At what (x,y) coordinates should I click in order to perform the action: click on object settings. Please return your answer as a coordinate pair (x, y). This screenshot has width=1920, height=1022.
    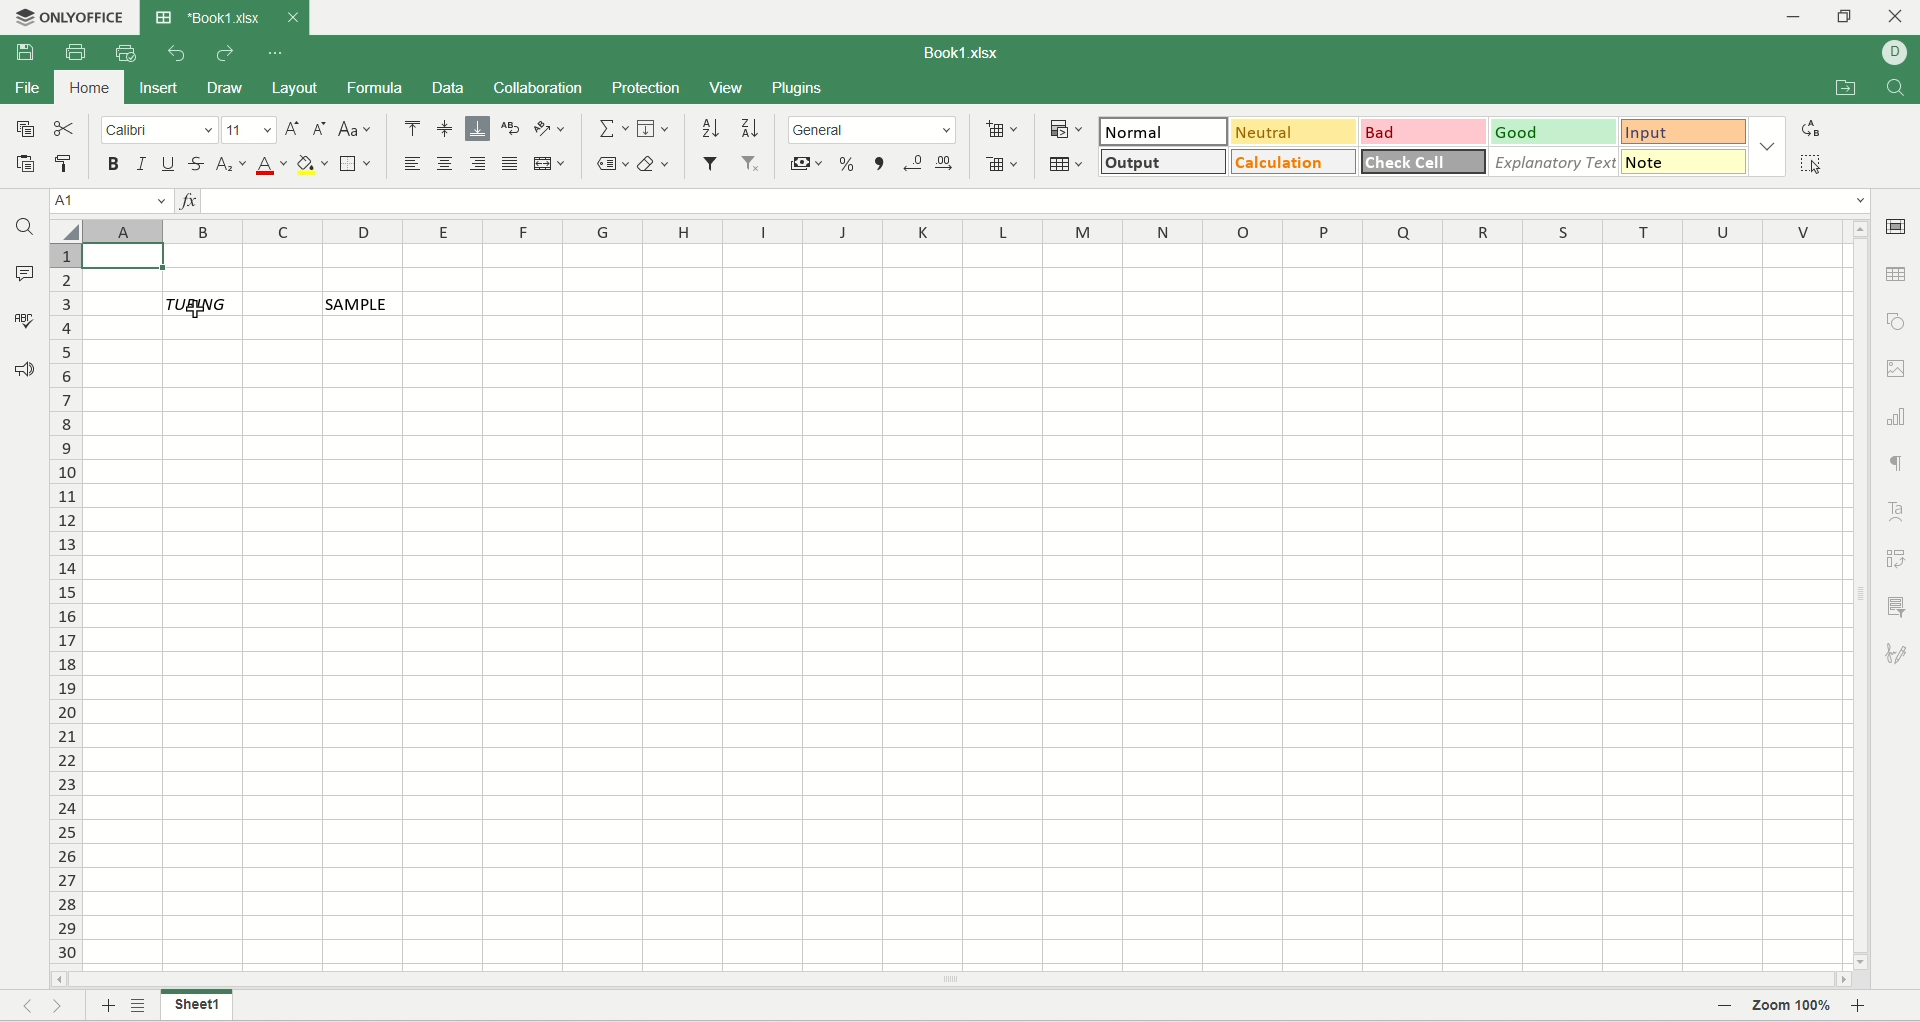
    Looking at the image, I should click on (1900, 321).